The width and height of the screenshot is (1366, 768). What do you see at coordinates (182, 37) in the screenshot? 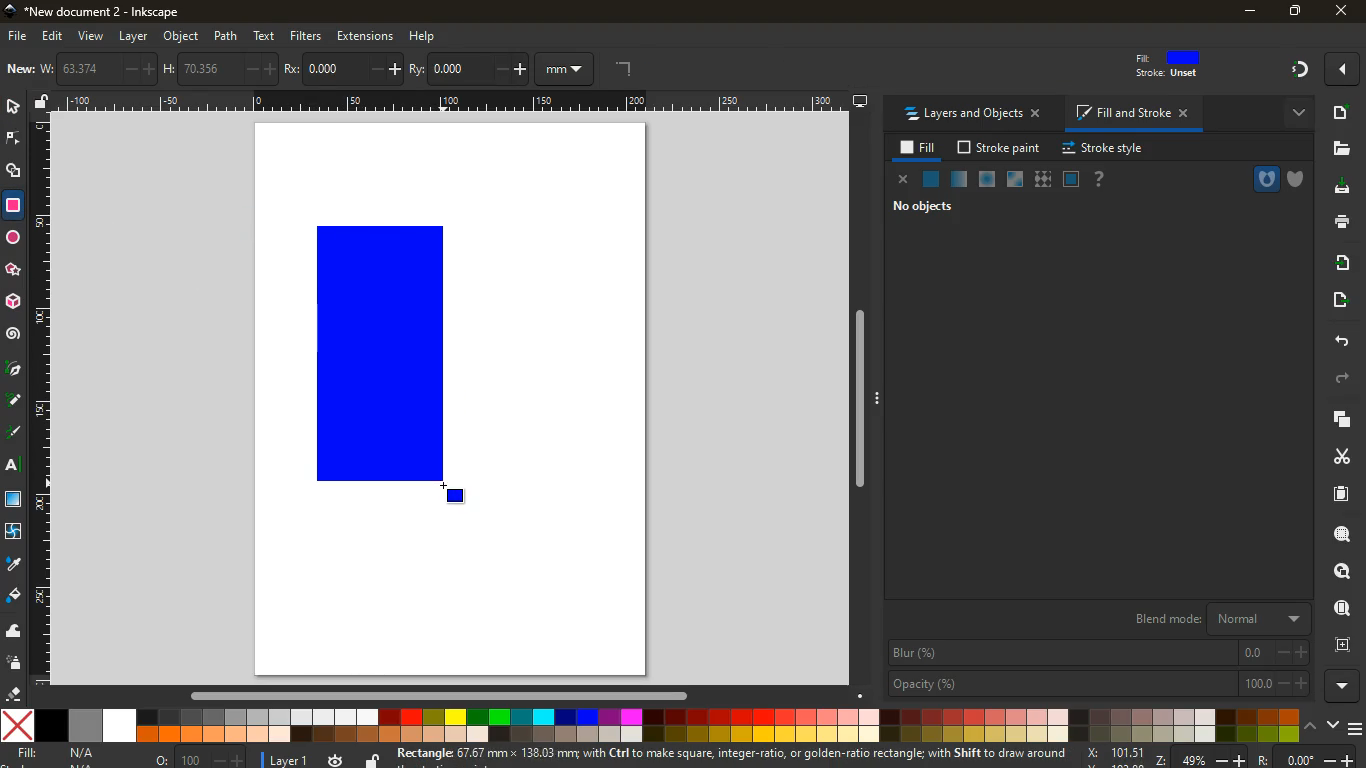
I see `object` at bounding box center [182, 37].